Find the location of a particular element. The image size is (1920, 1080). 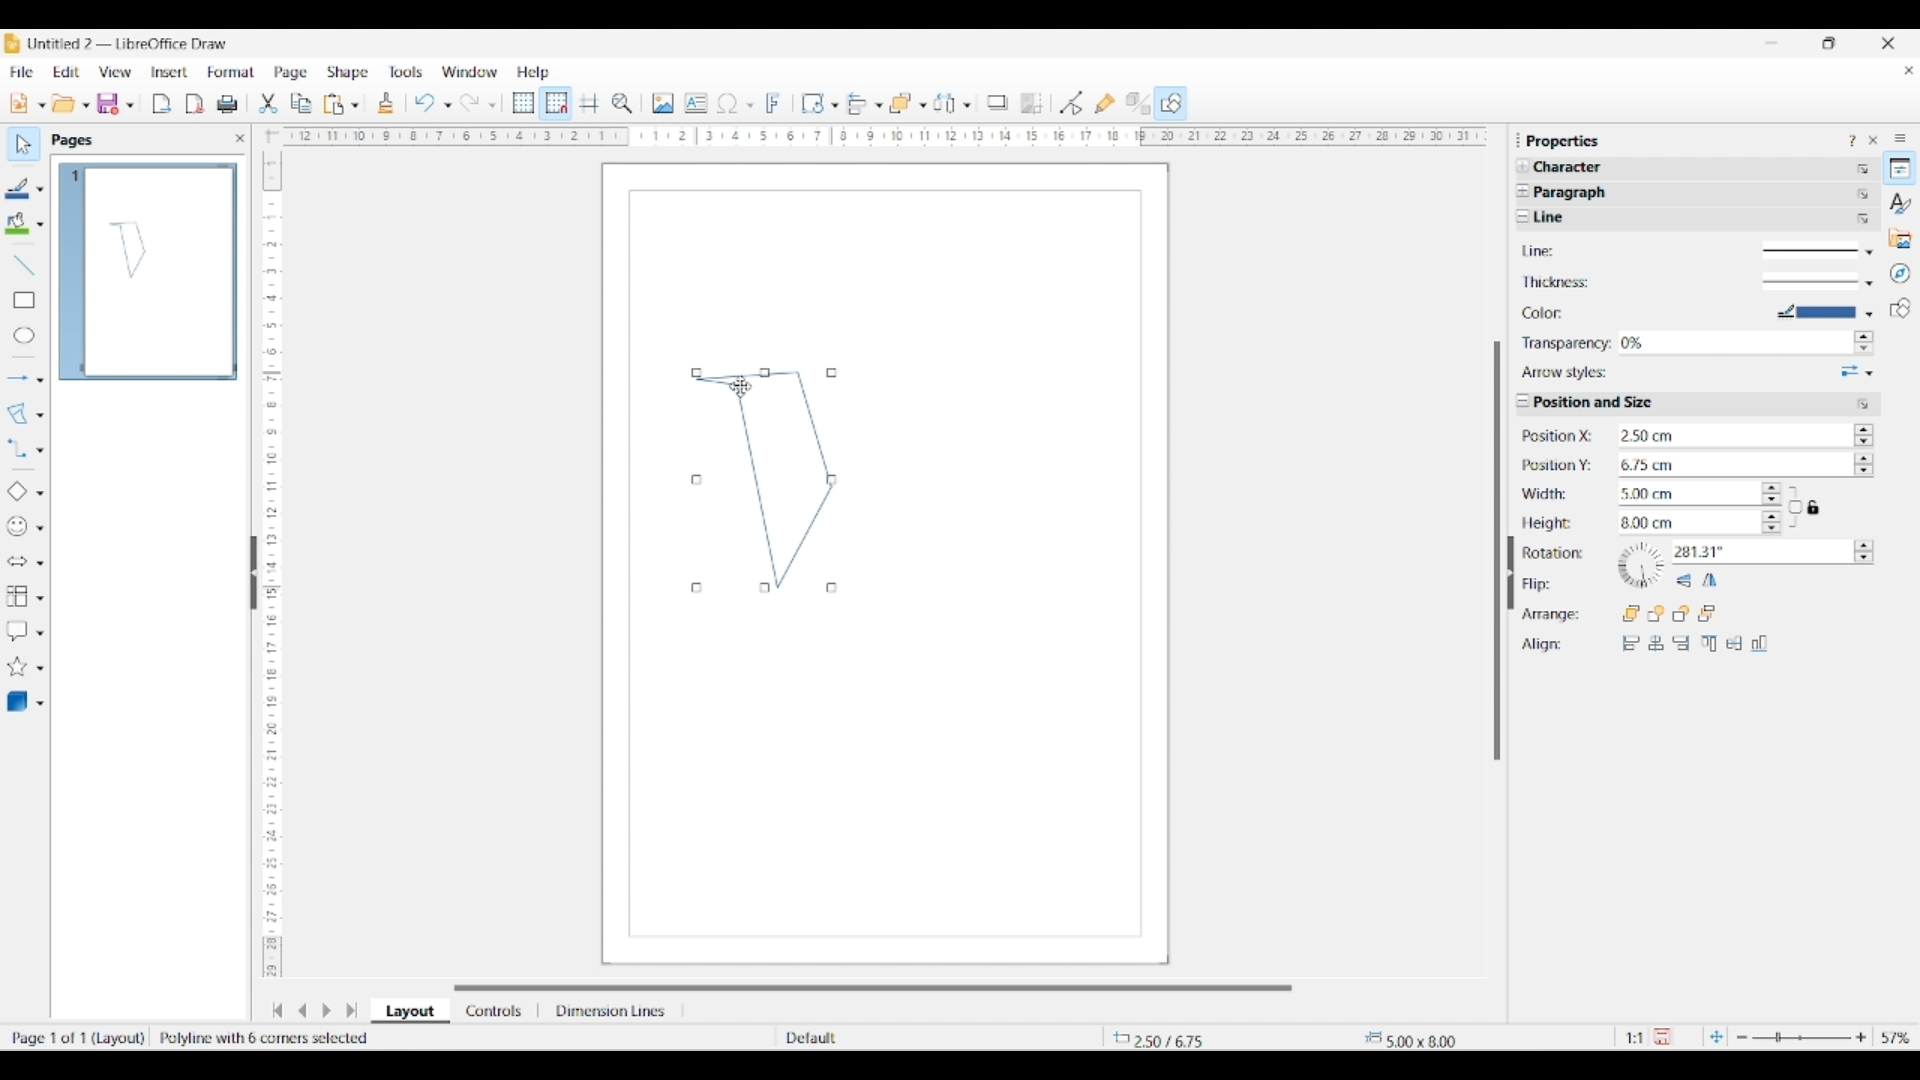

Insert fontwork text is located at coordinates (774, 103).